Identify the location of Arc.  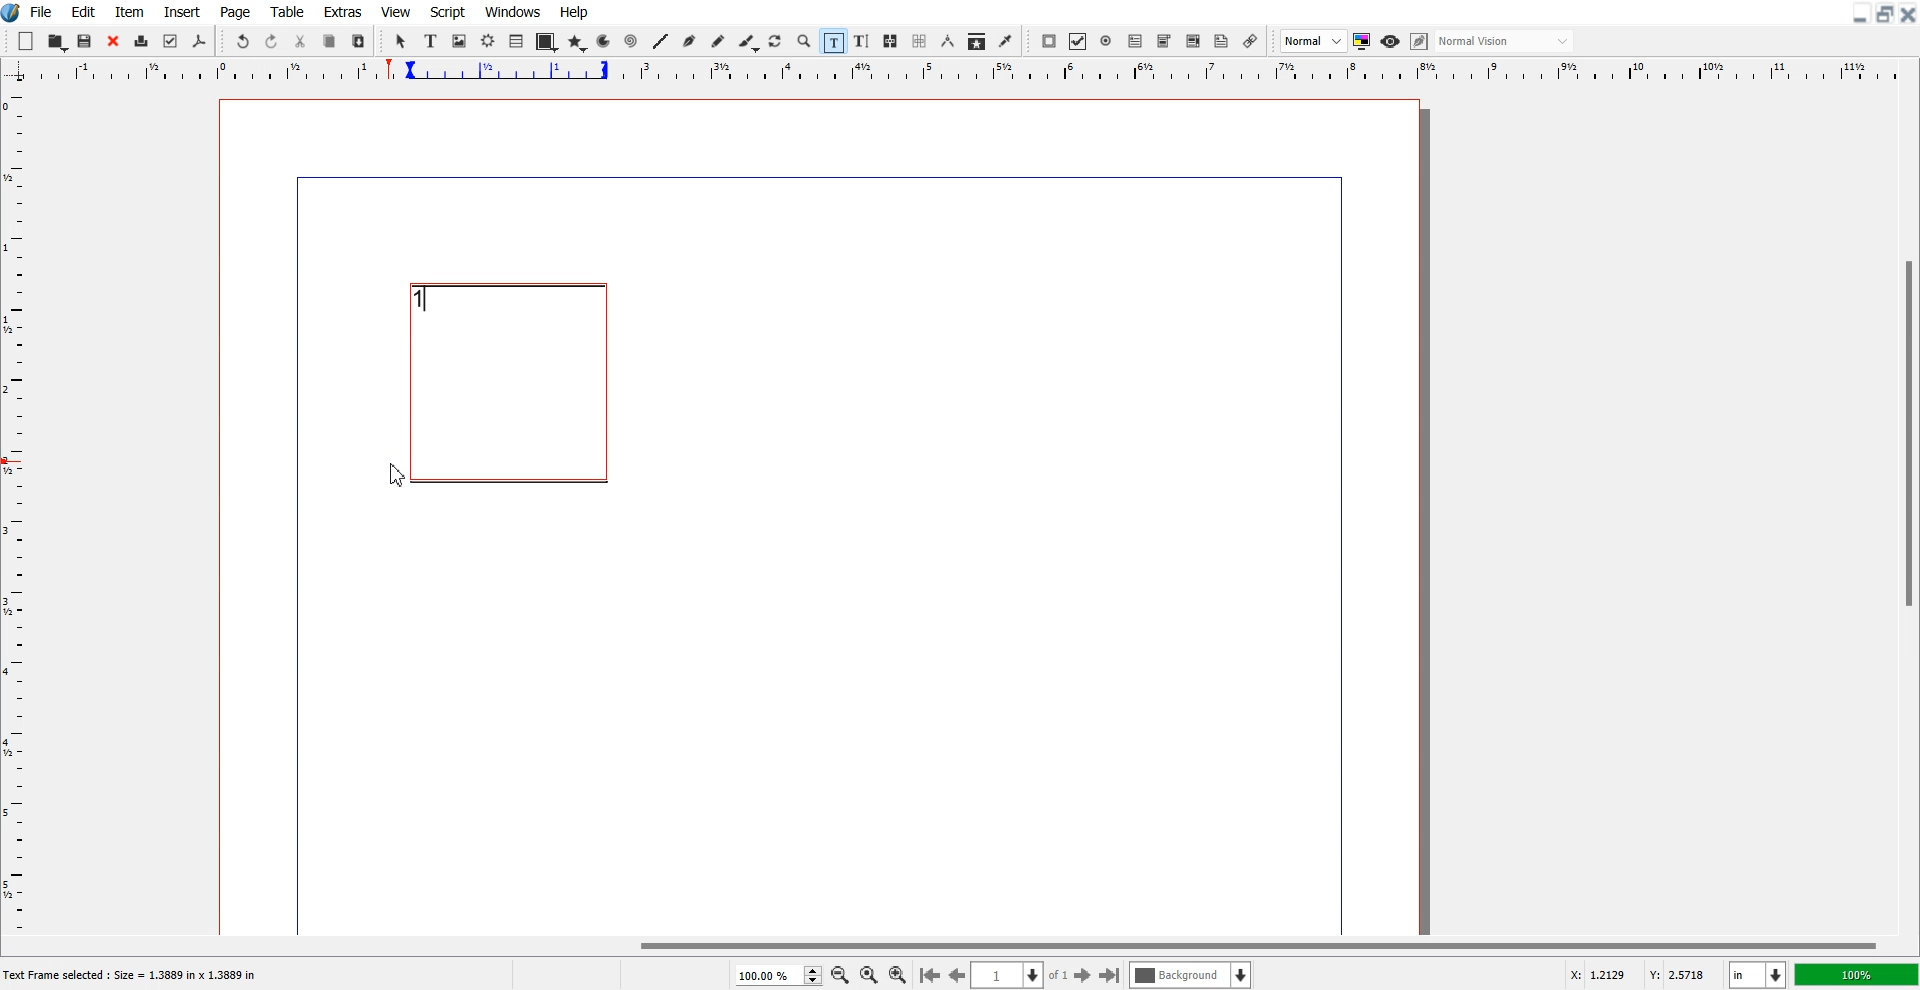
(605, 41).